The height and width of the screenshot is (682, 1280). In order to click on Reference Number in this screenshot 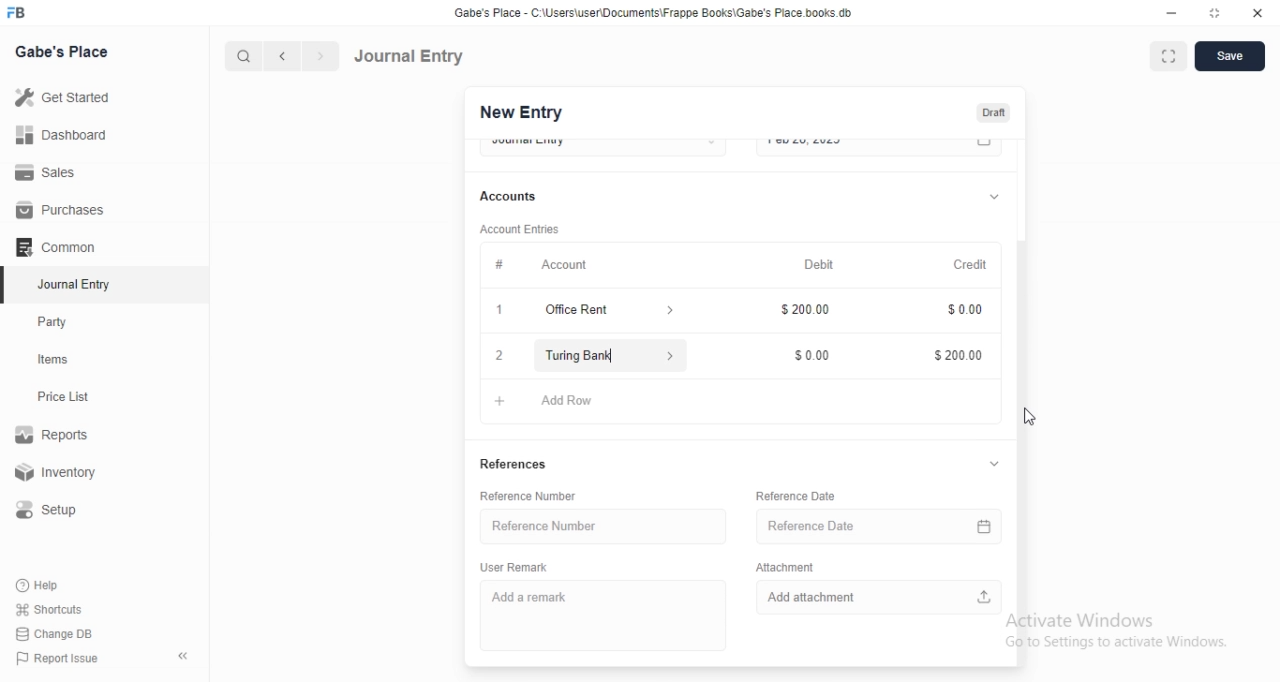, I will do `click(538, 525)`.